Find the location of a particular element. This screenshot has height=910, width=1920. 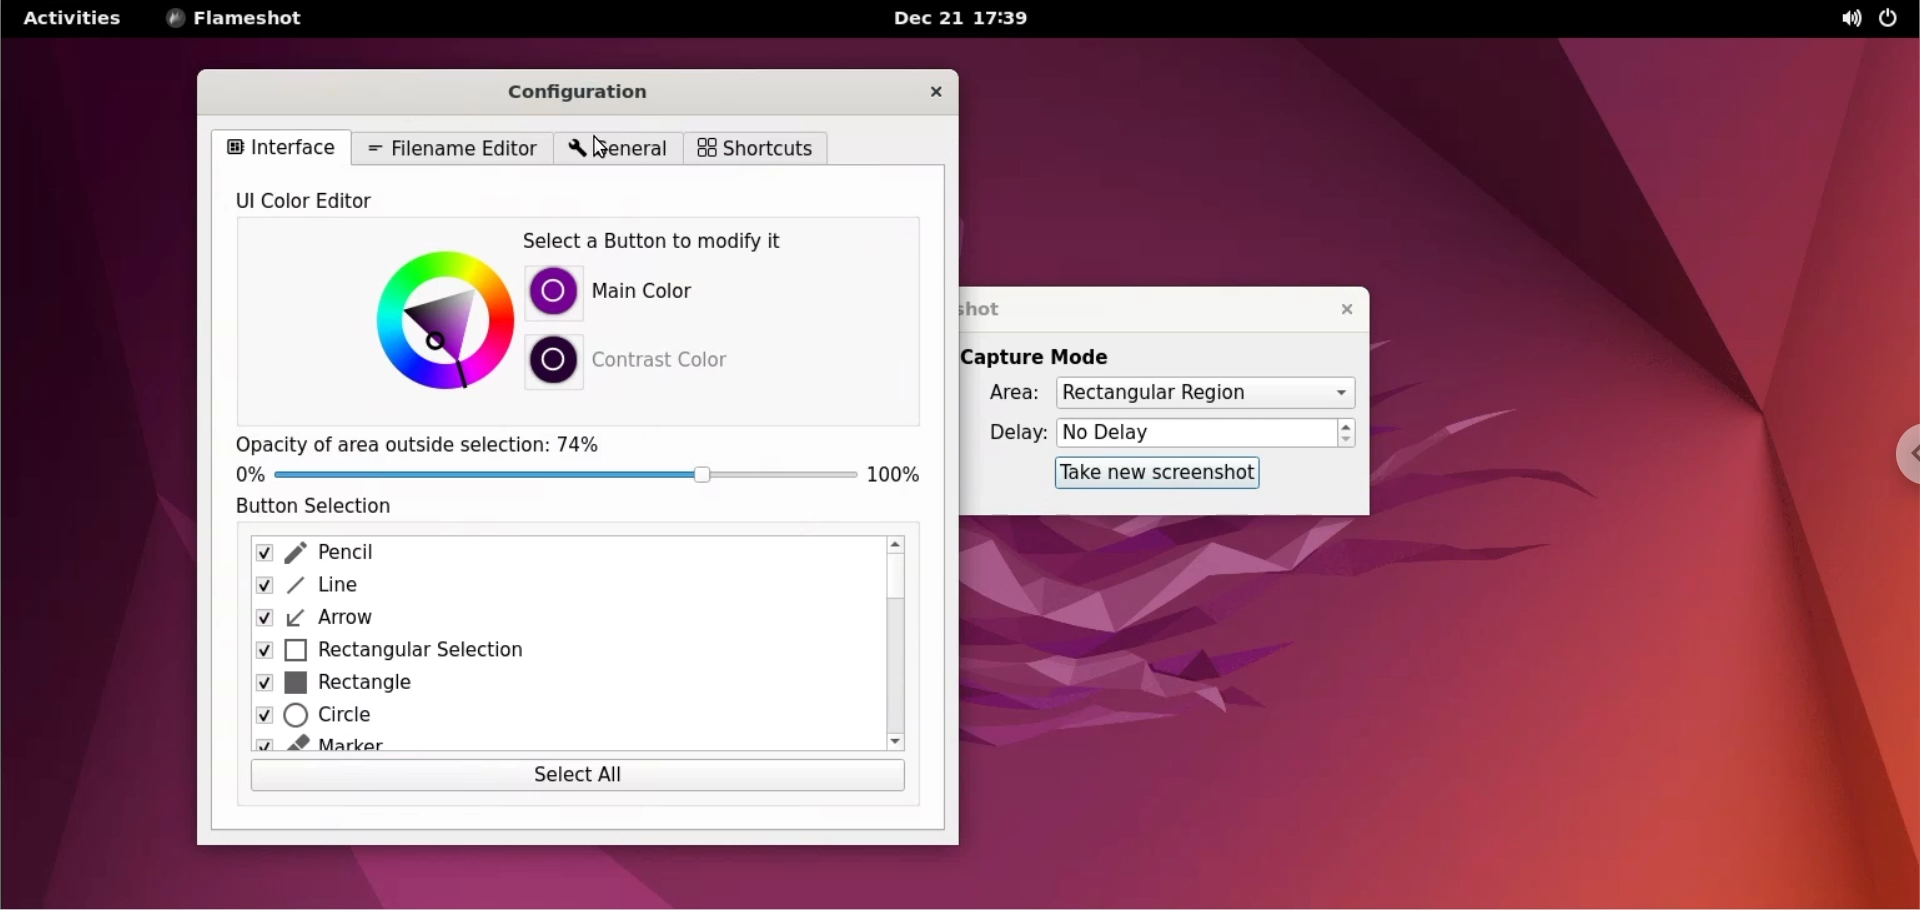

color picker is located at coordinates (437, 317).